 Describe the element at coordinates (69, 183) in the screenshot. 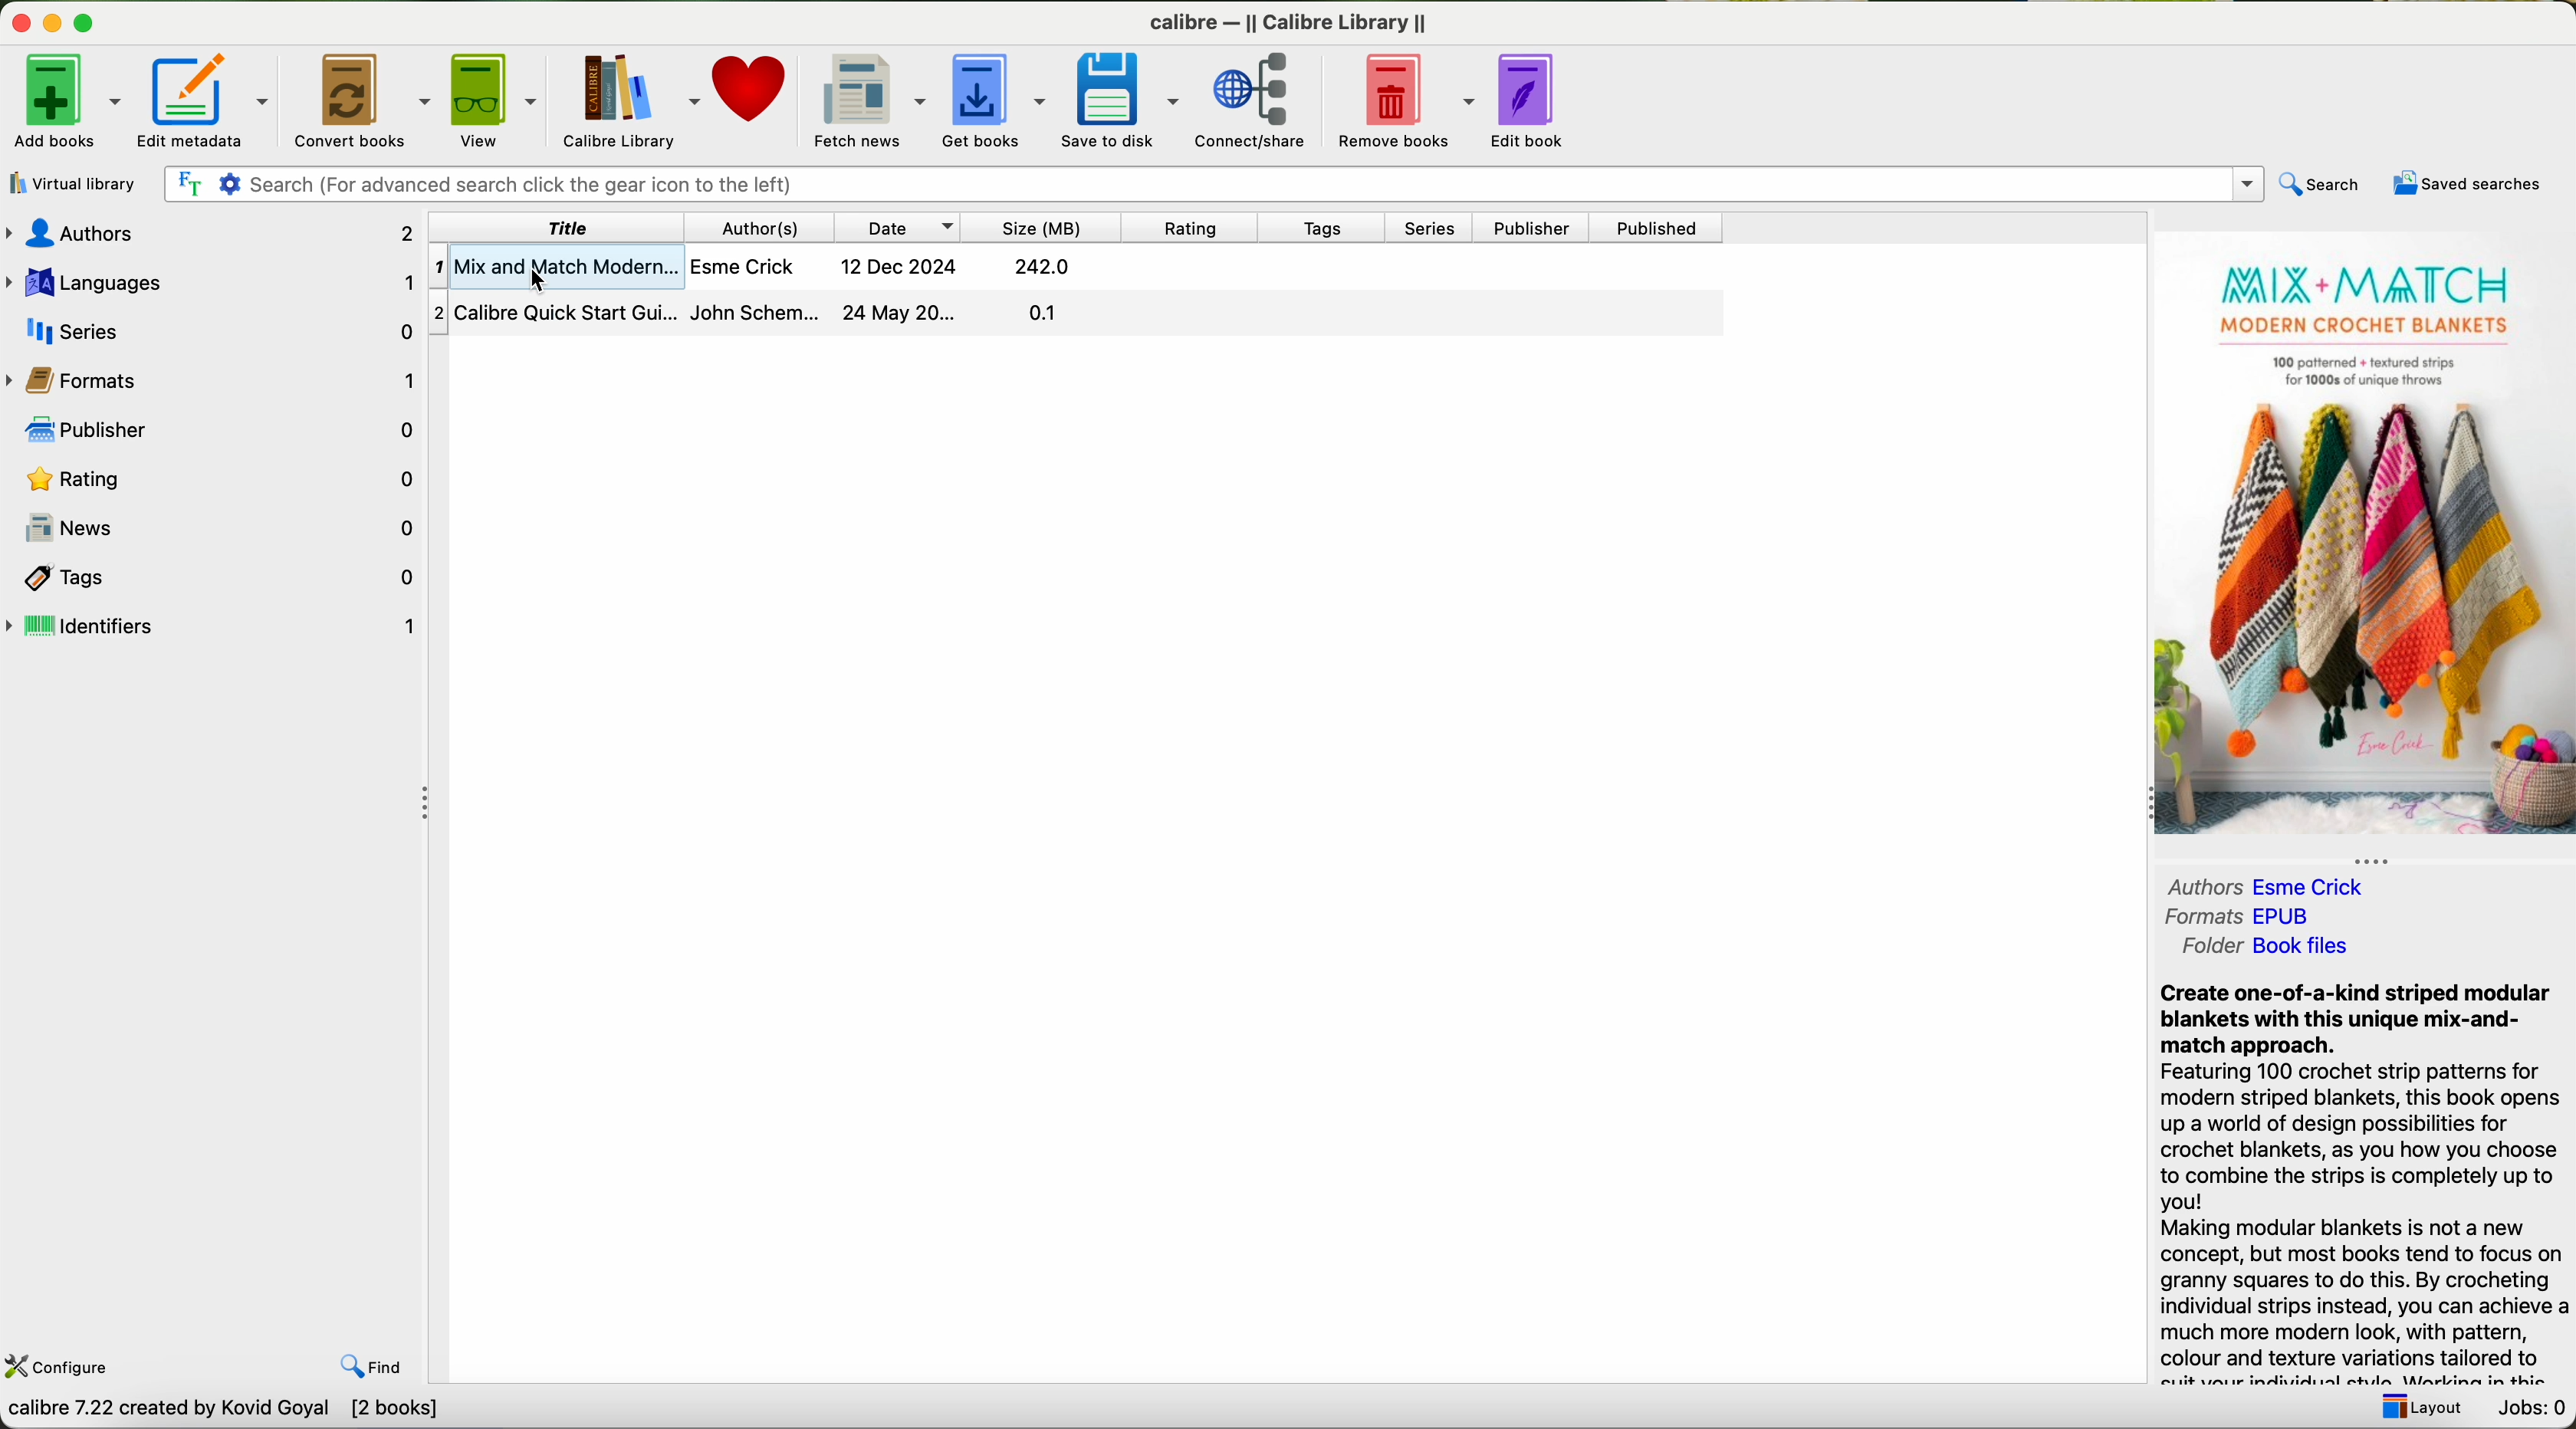

I see `virtual library` at that location.